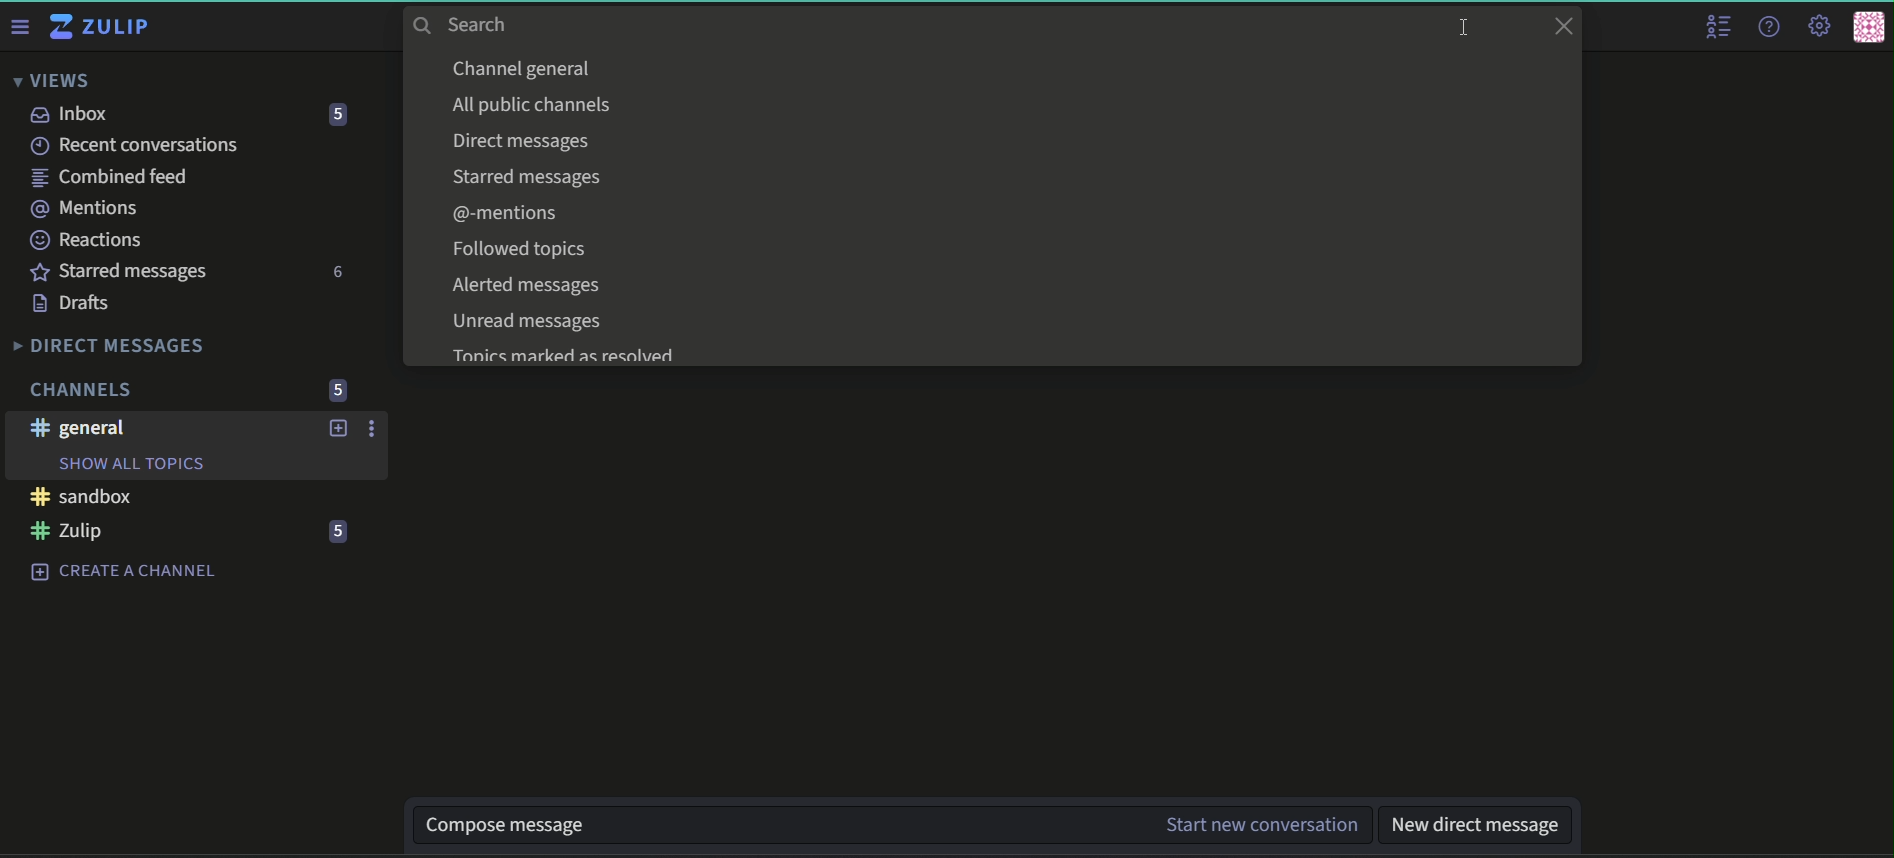 The height and width of the screenshot is (858, 1894). What do you see at coordinates (109, 177) in the screenshot?
I see `combined feed` at bounding box center [109, 177].